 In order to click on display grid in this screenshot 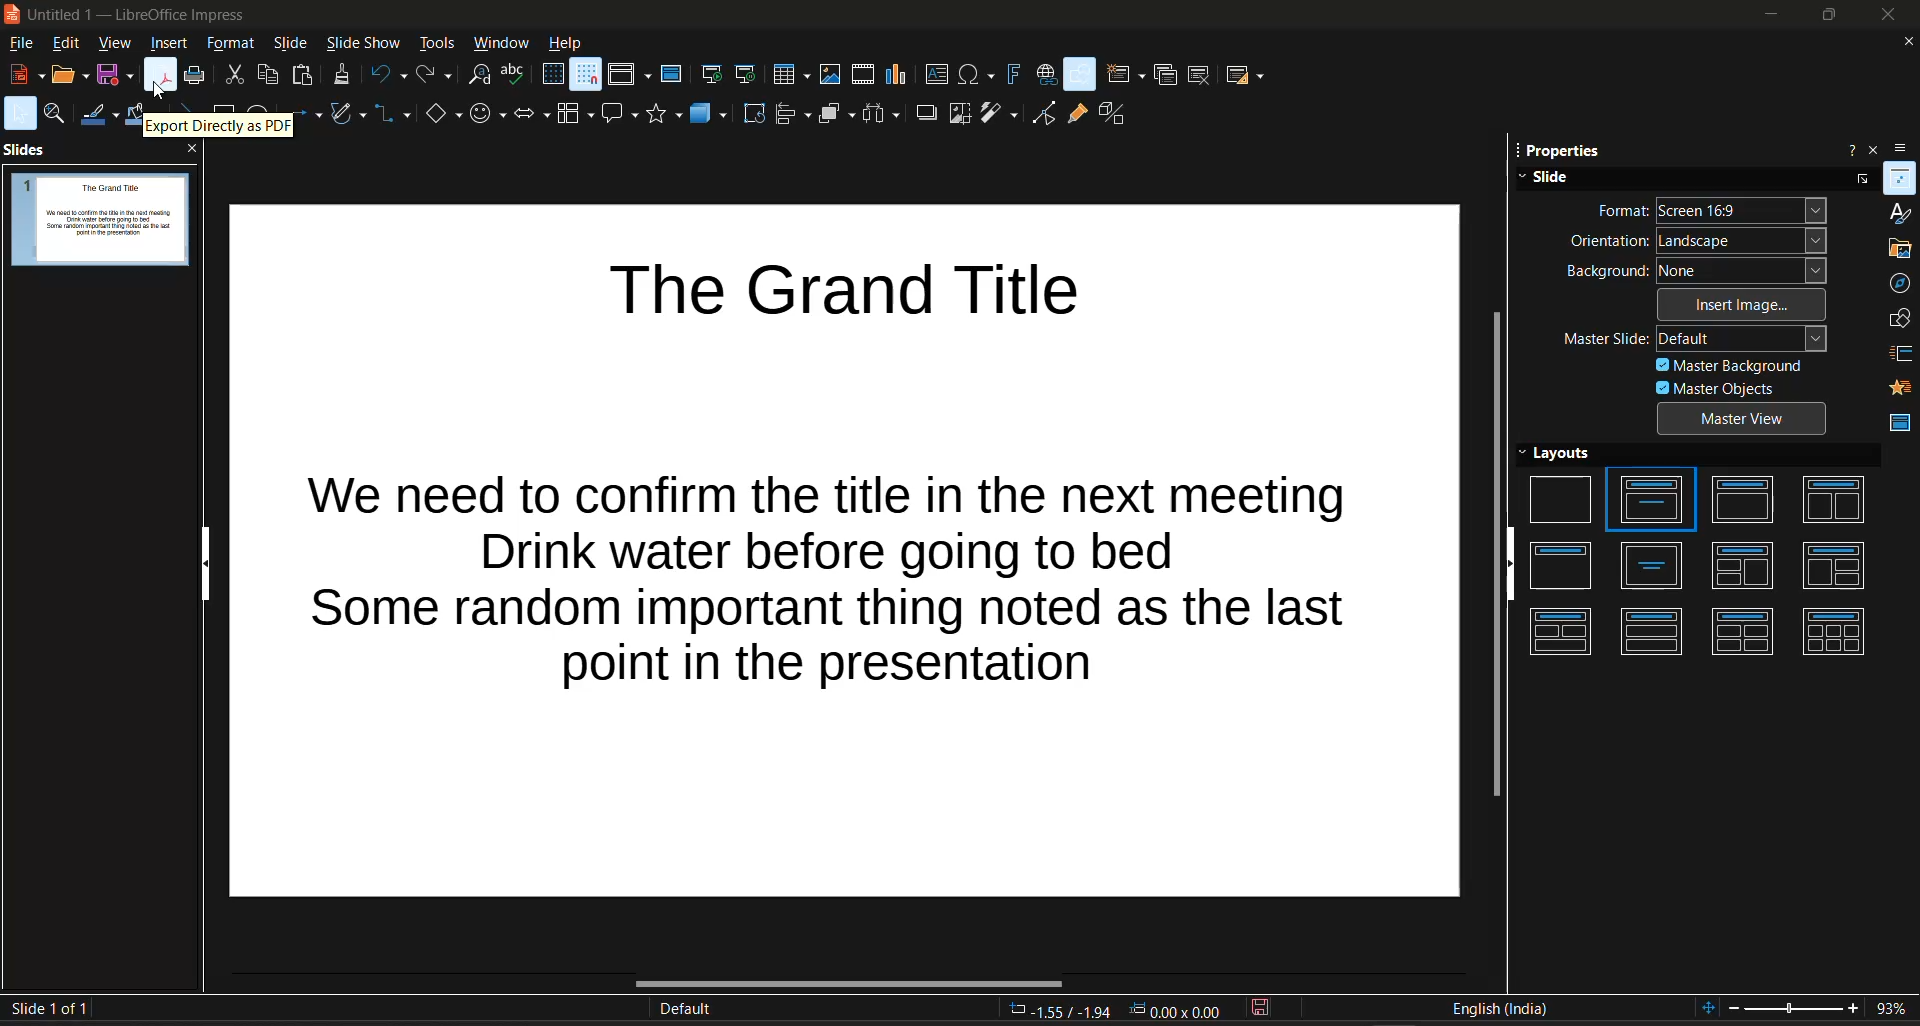, I will do `click(549, 74)`.